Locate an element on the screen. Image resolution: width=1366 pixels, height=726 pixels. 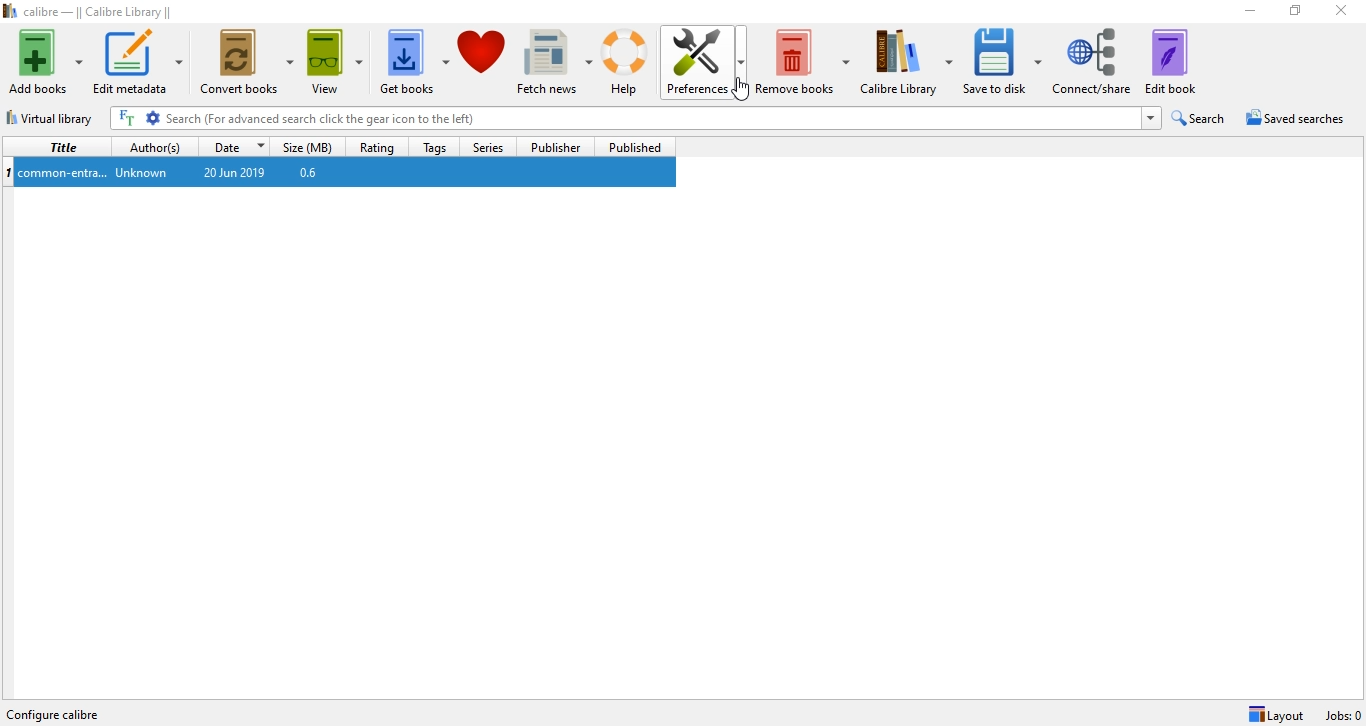
full text search is located at coordinates (129, 118).